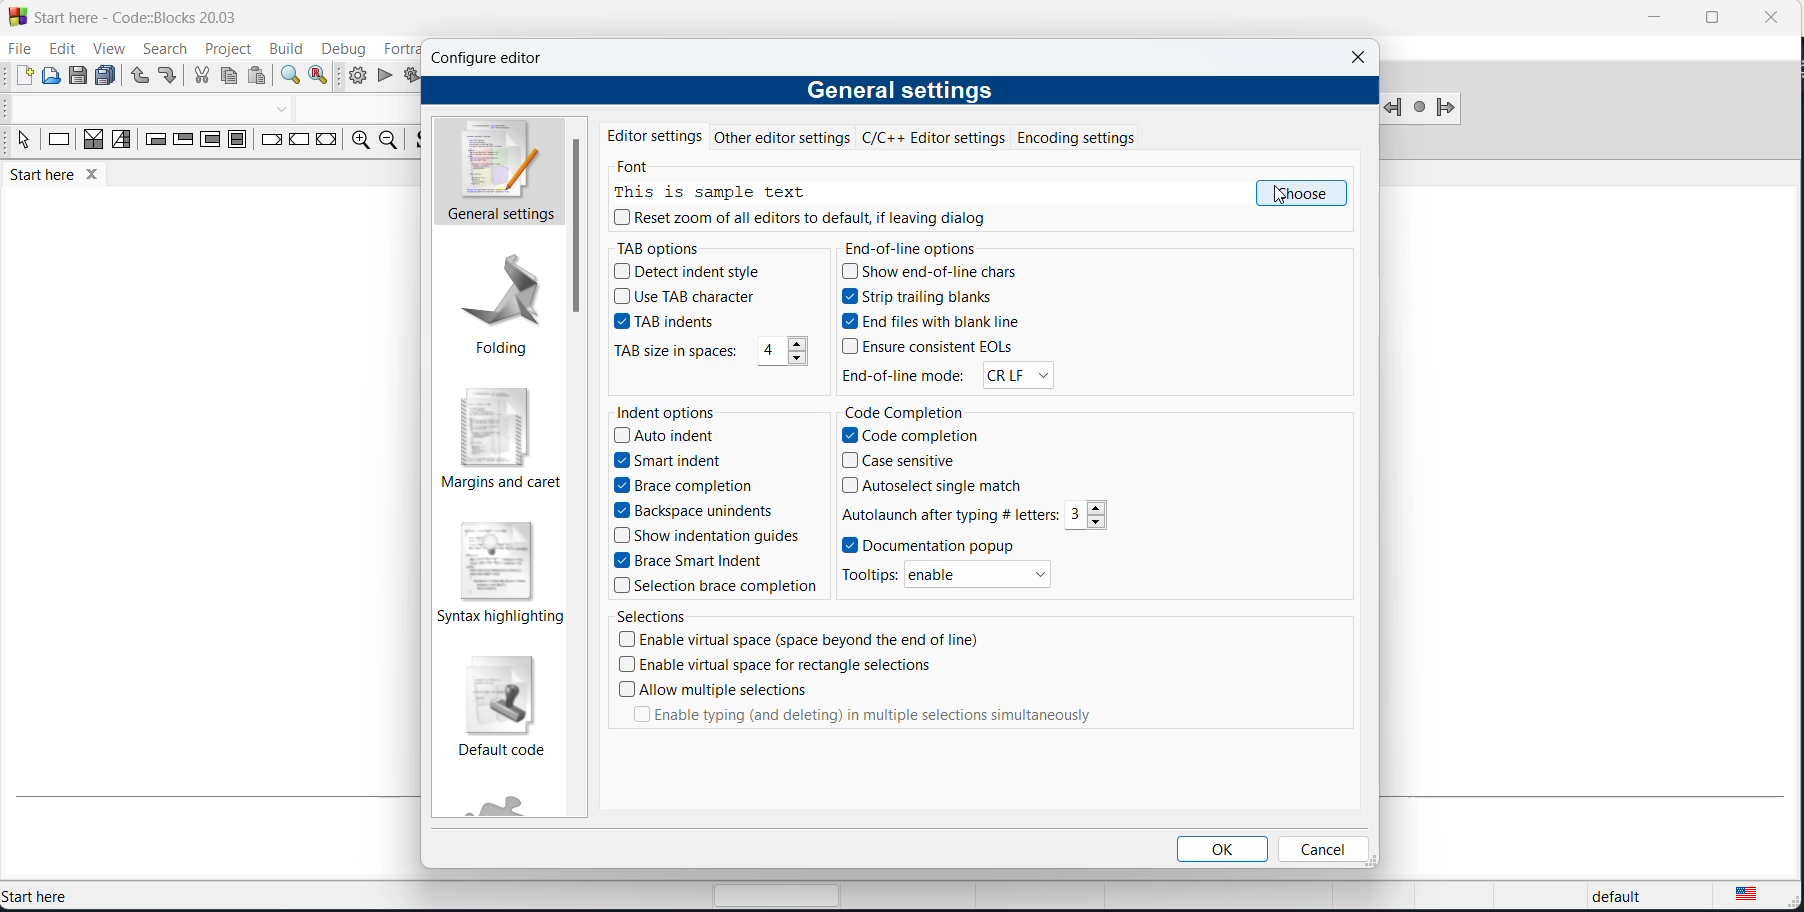 This screenshot has height=912, width=1804. What do you see at coordinates (342, 45) in the screenshot?
I see `debug` at bounding box center [342, 45].